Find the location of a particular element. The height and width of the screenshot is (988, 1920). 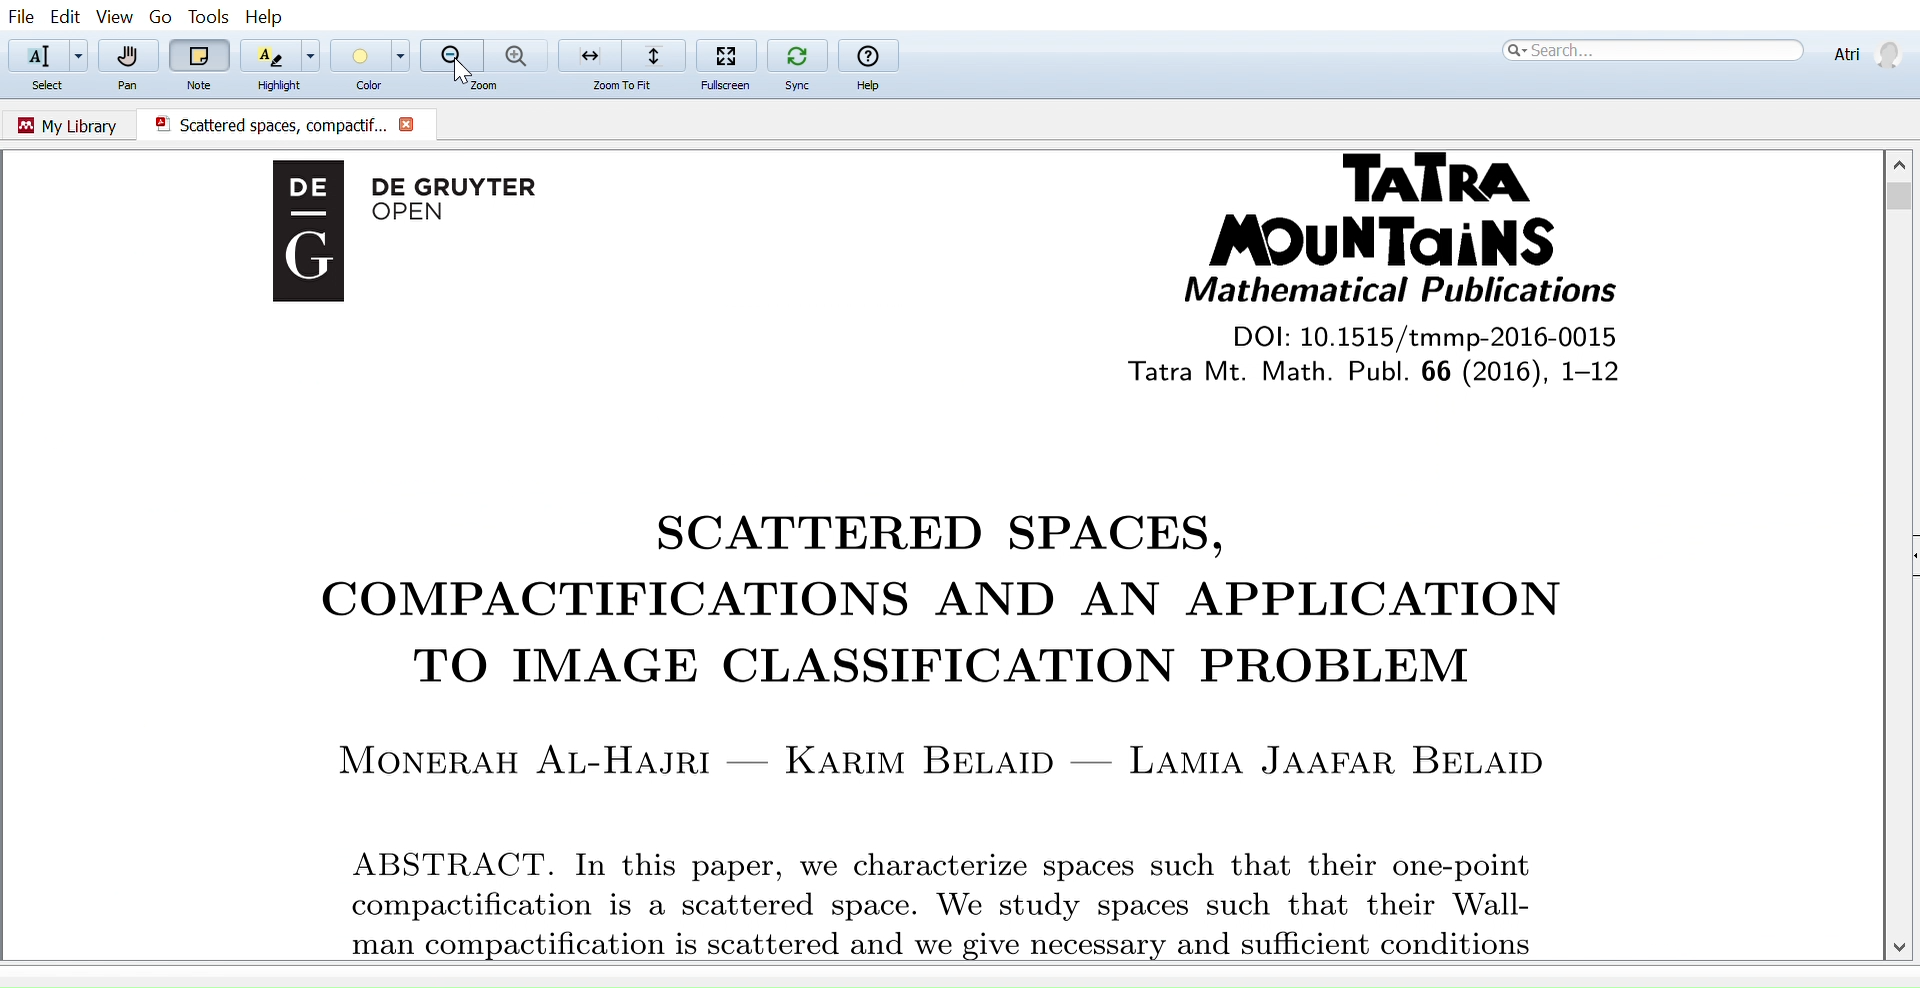

Highlight options is located at coordinates (315, 55).